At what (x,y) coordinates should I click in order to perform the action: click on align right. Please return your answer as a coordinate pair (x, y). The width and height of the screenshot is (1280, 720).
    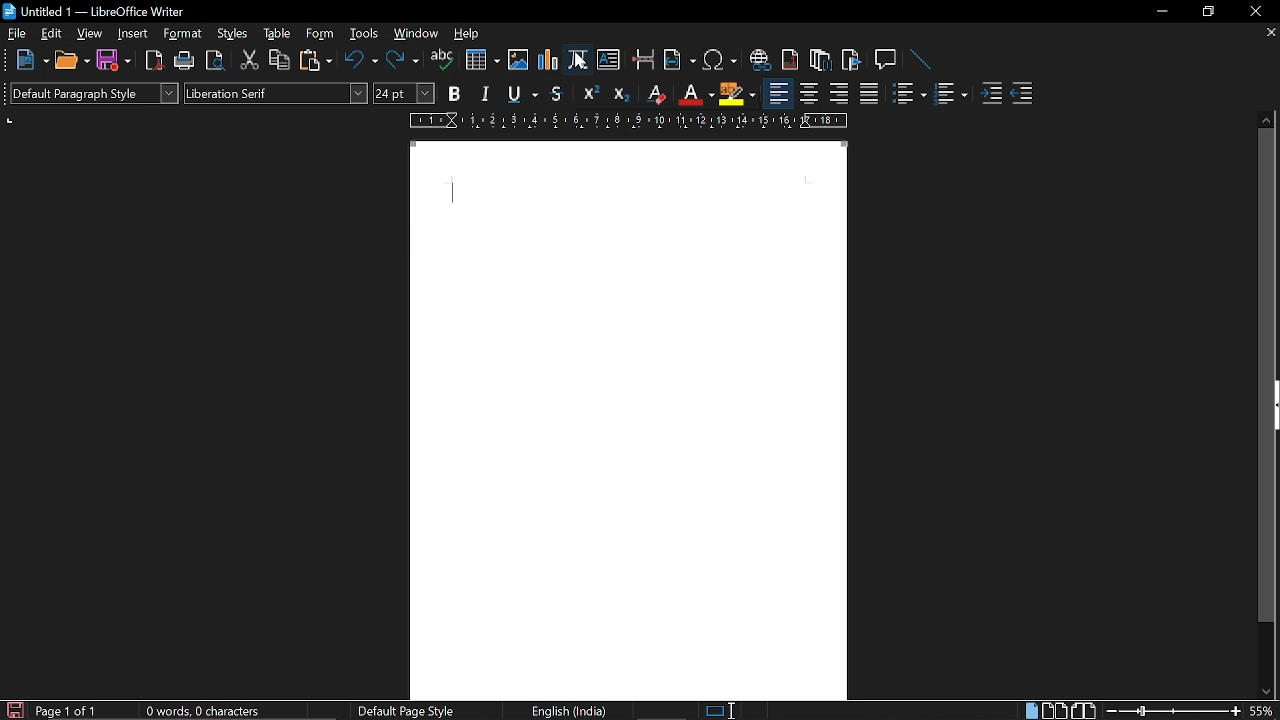
    Looking at the image, I should click on (840, 95).